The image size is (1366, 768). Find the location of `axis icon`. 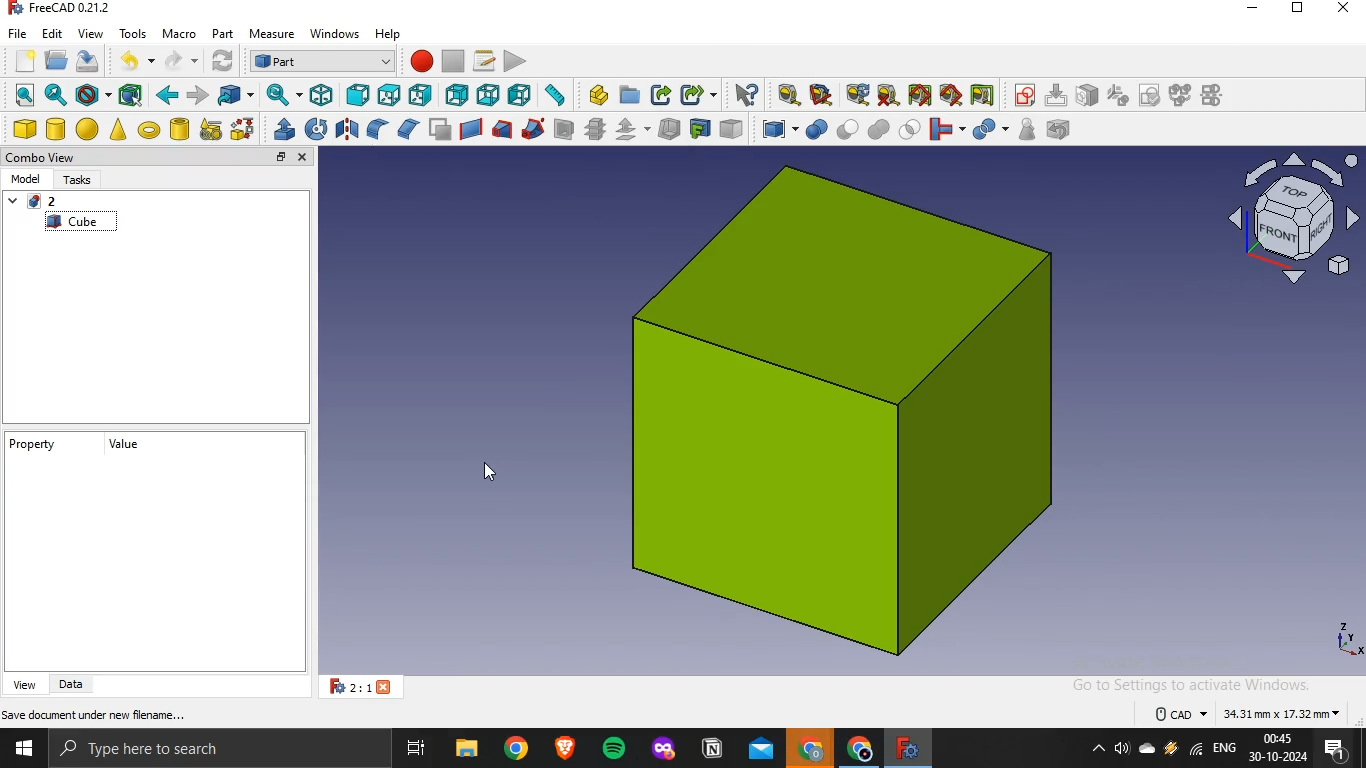

axis icon is located at coordinates (1293, 219).